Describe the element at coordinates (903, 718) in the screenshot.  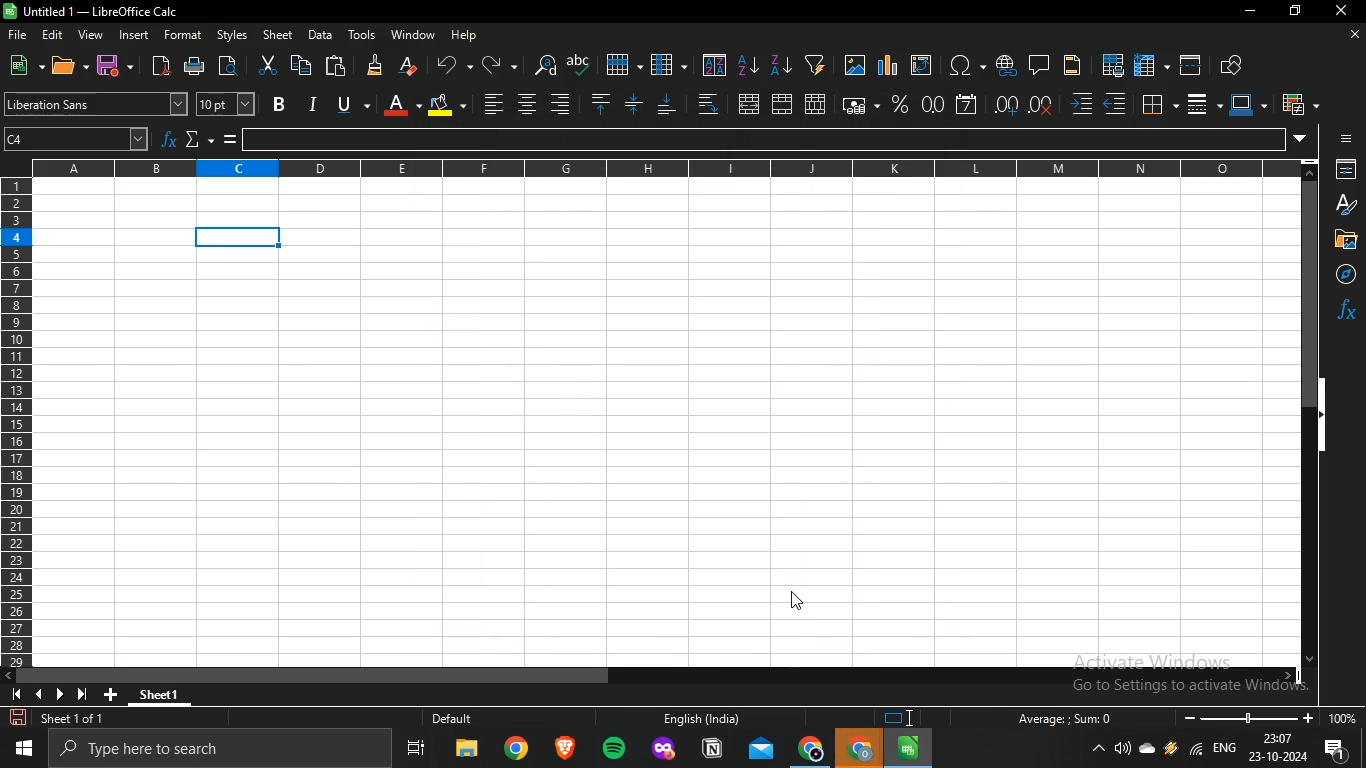
I see `icon` at that location.